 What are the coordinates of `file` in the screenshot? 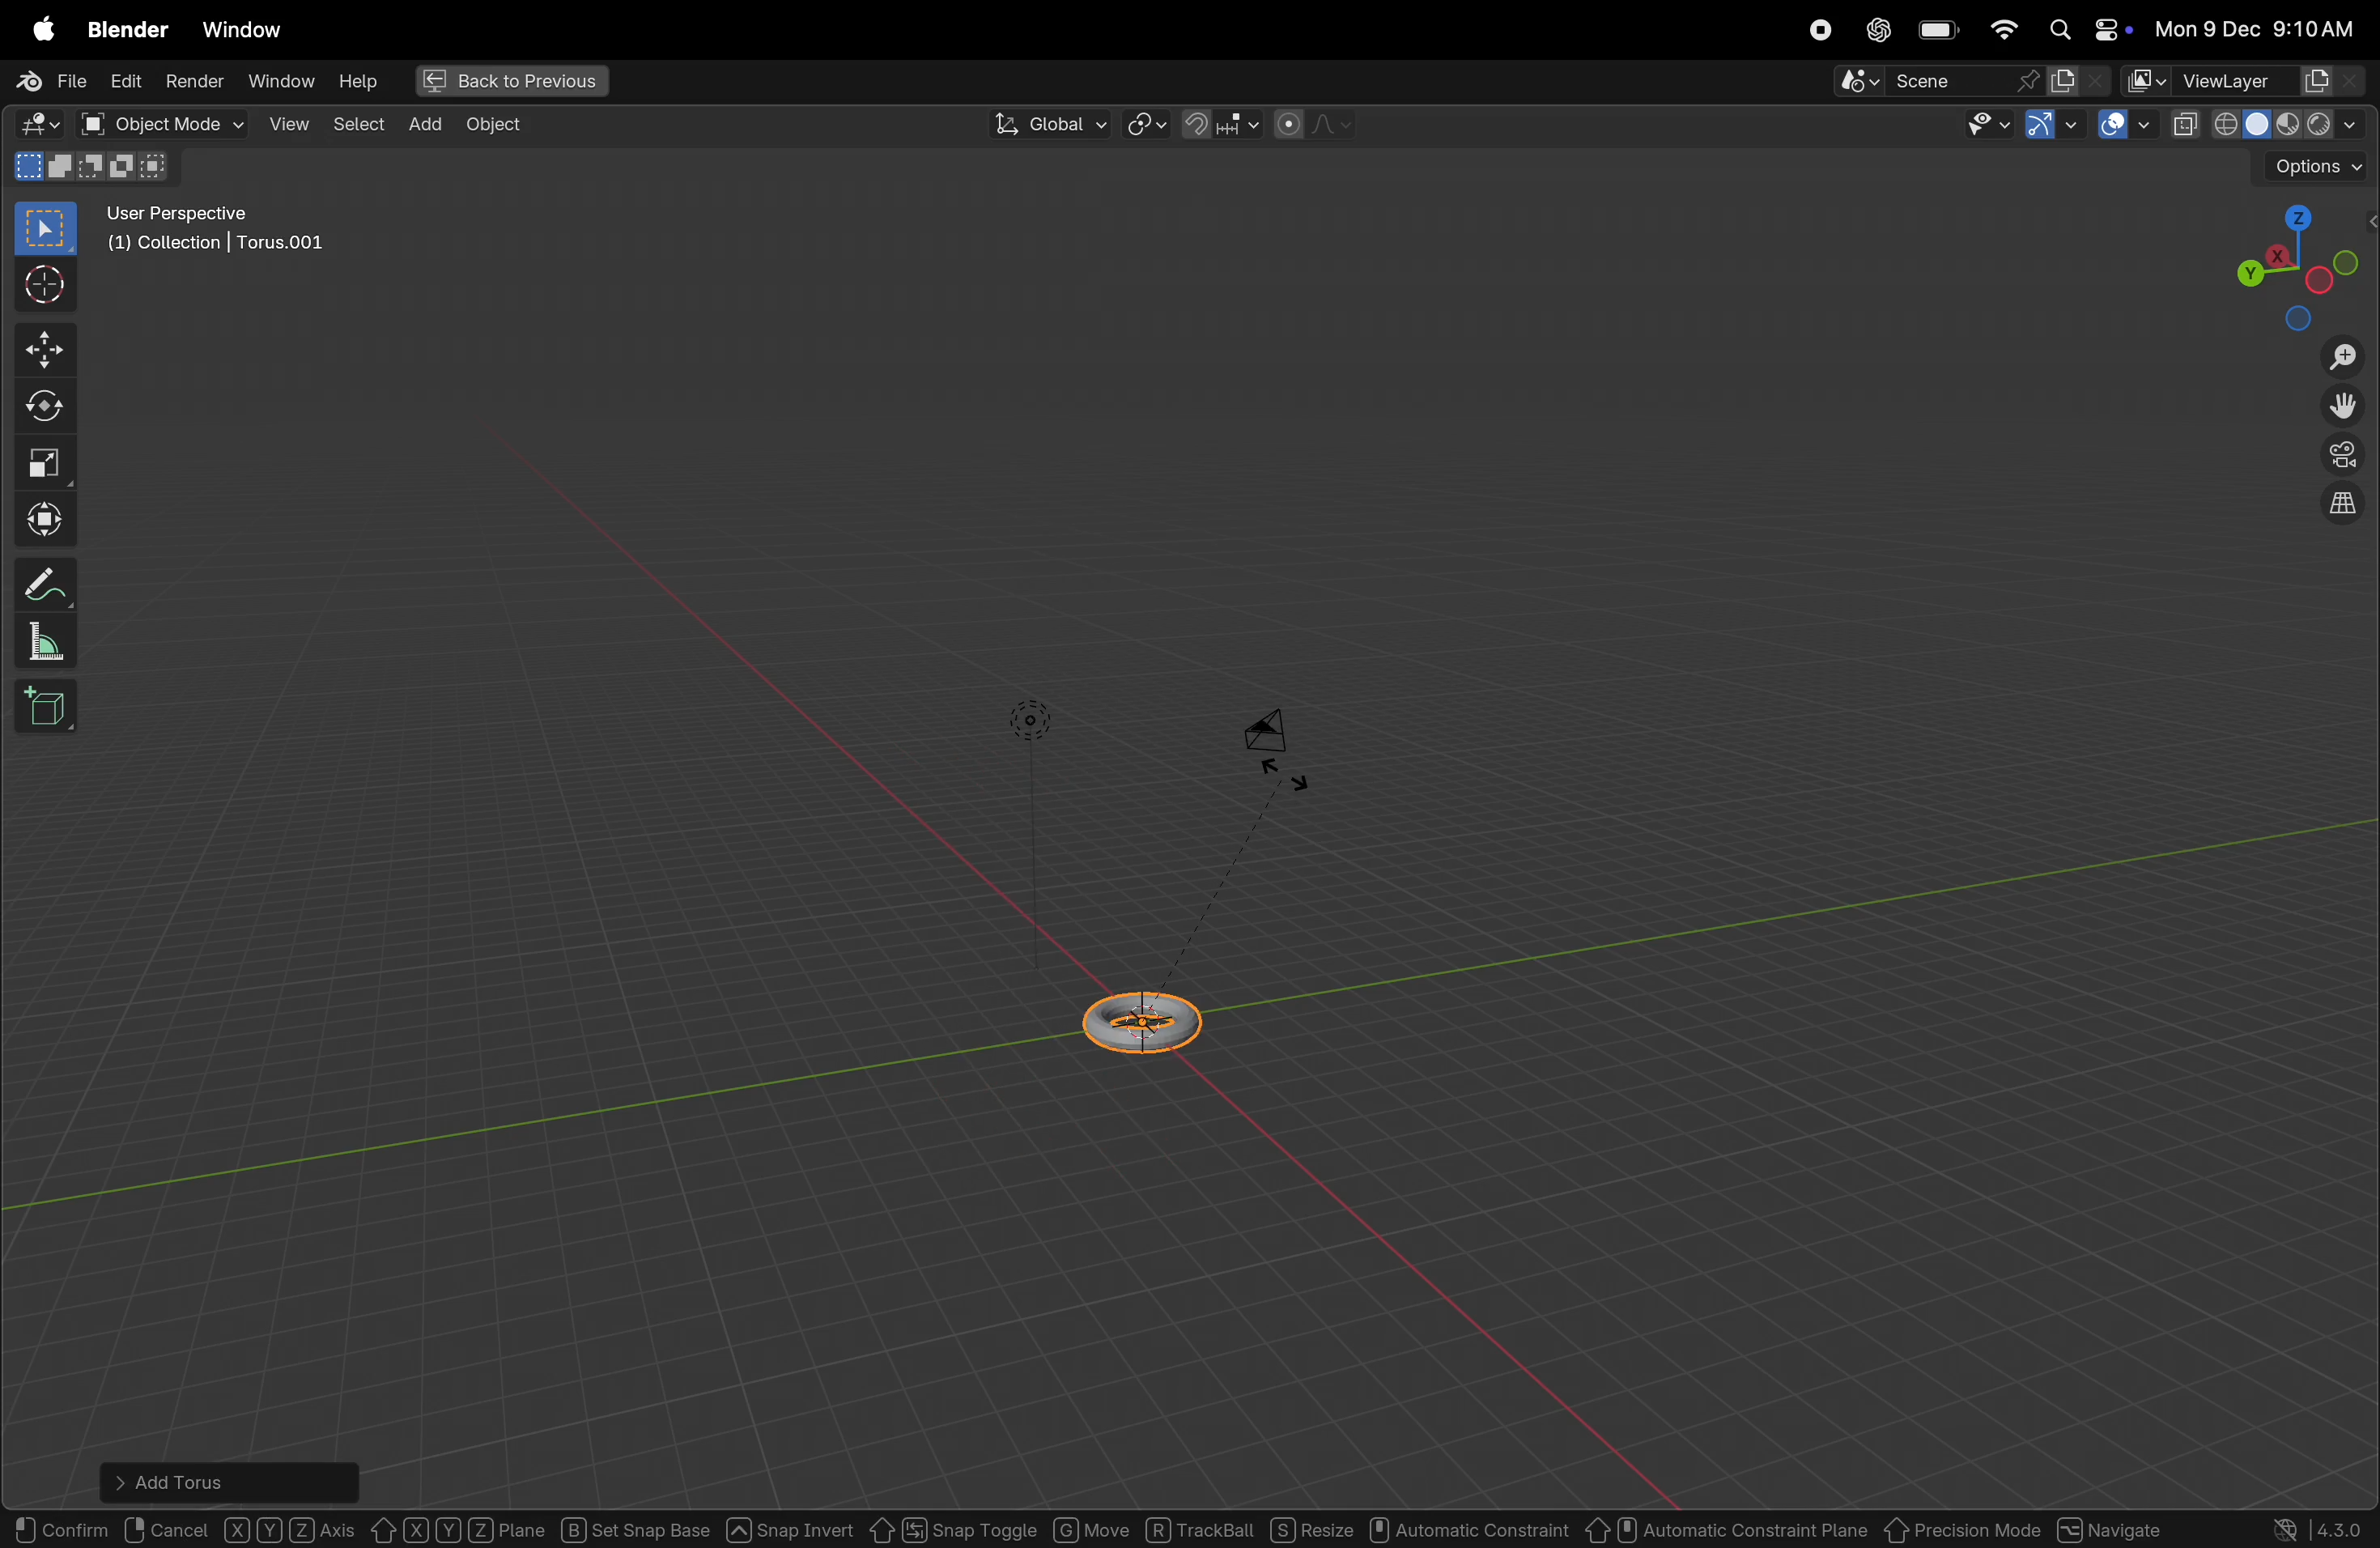 It's located at (47, 82).